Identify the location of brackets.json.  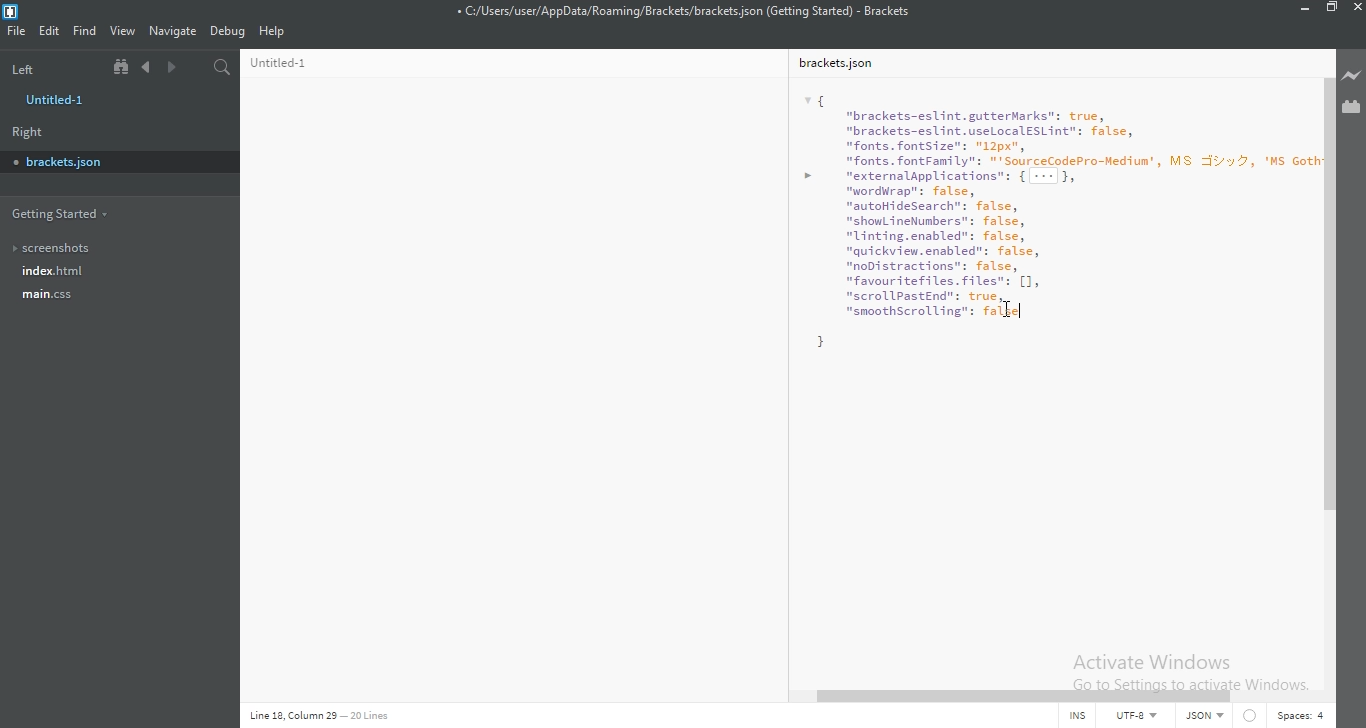
(102, 162).